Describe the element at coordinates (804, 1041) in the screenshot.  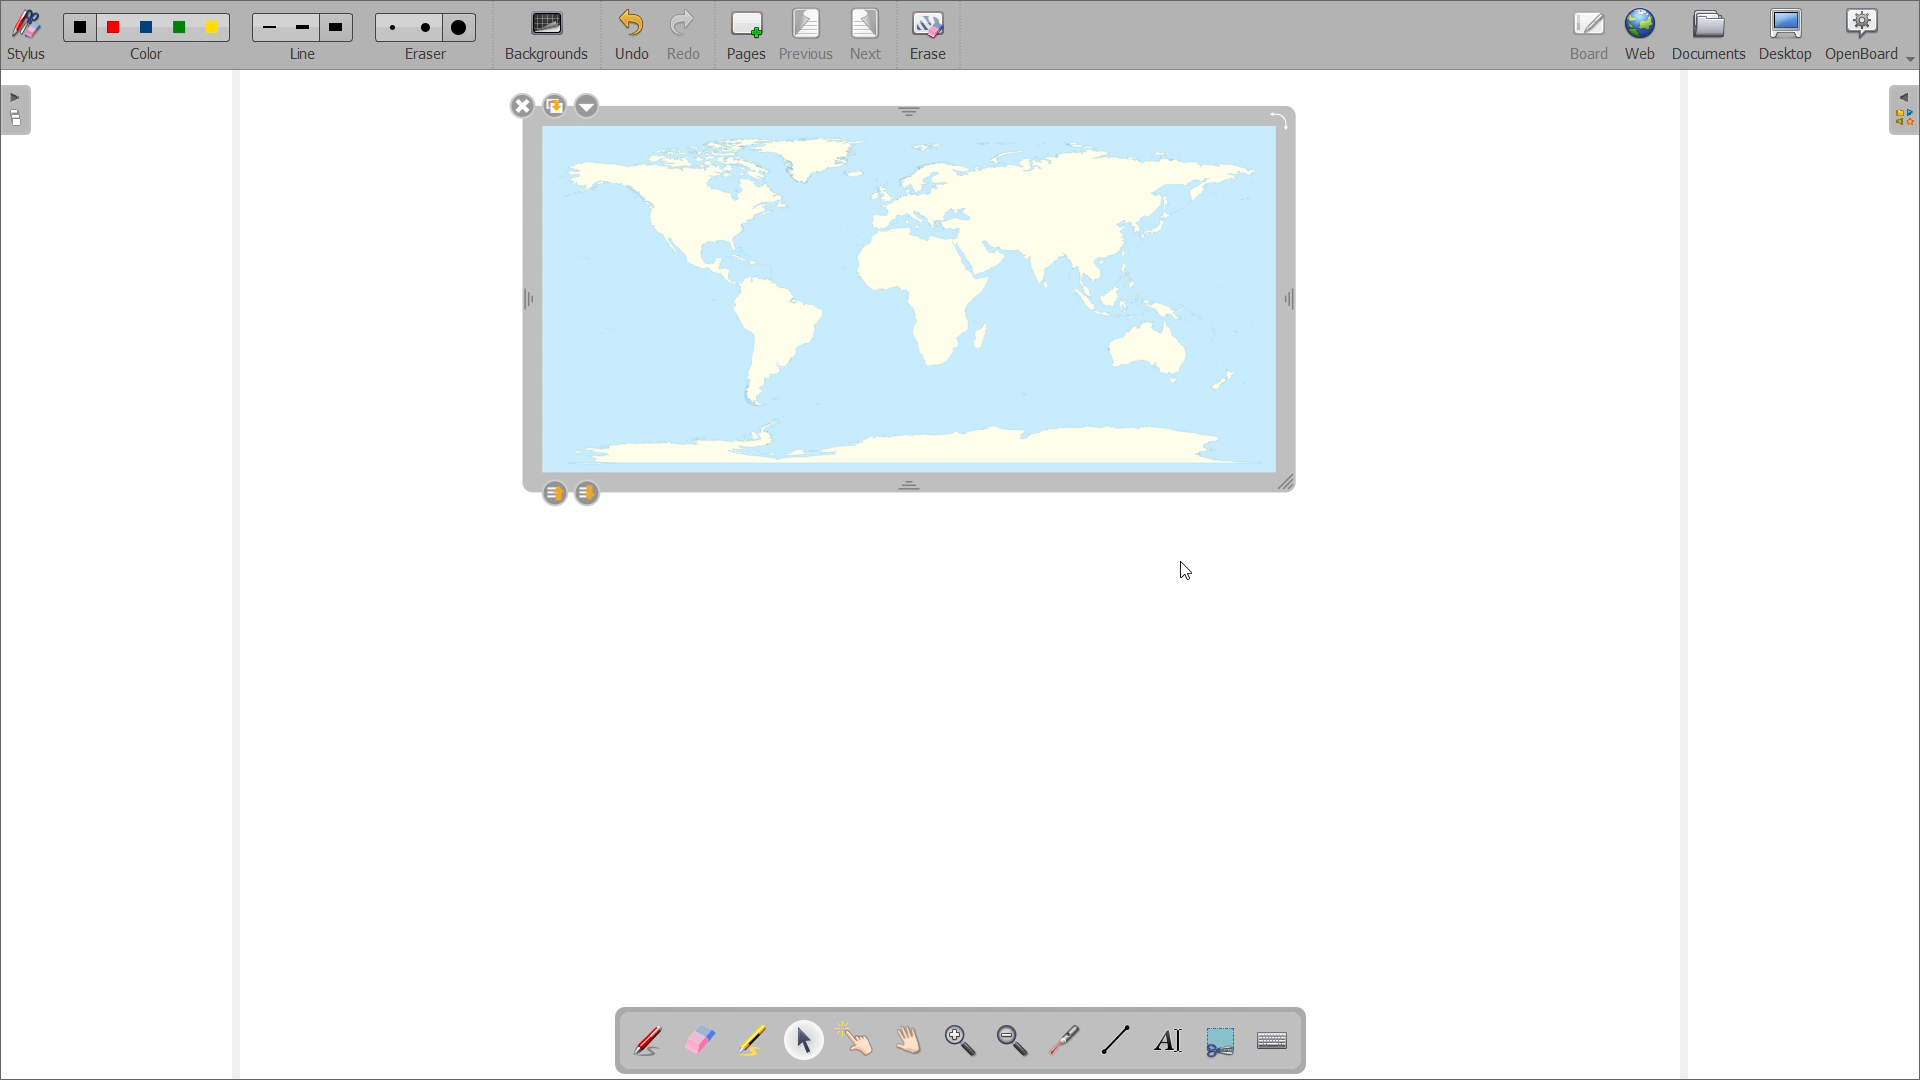
I see `select and modify object` at that location.